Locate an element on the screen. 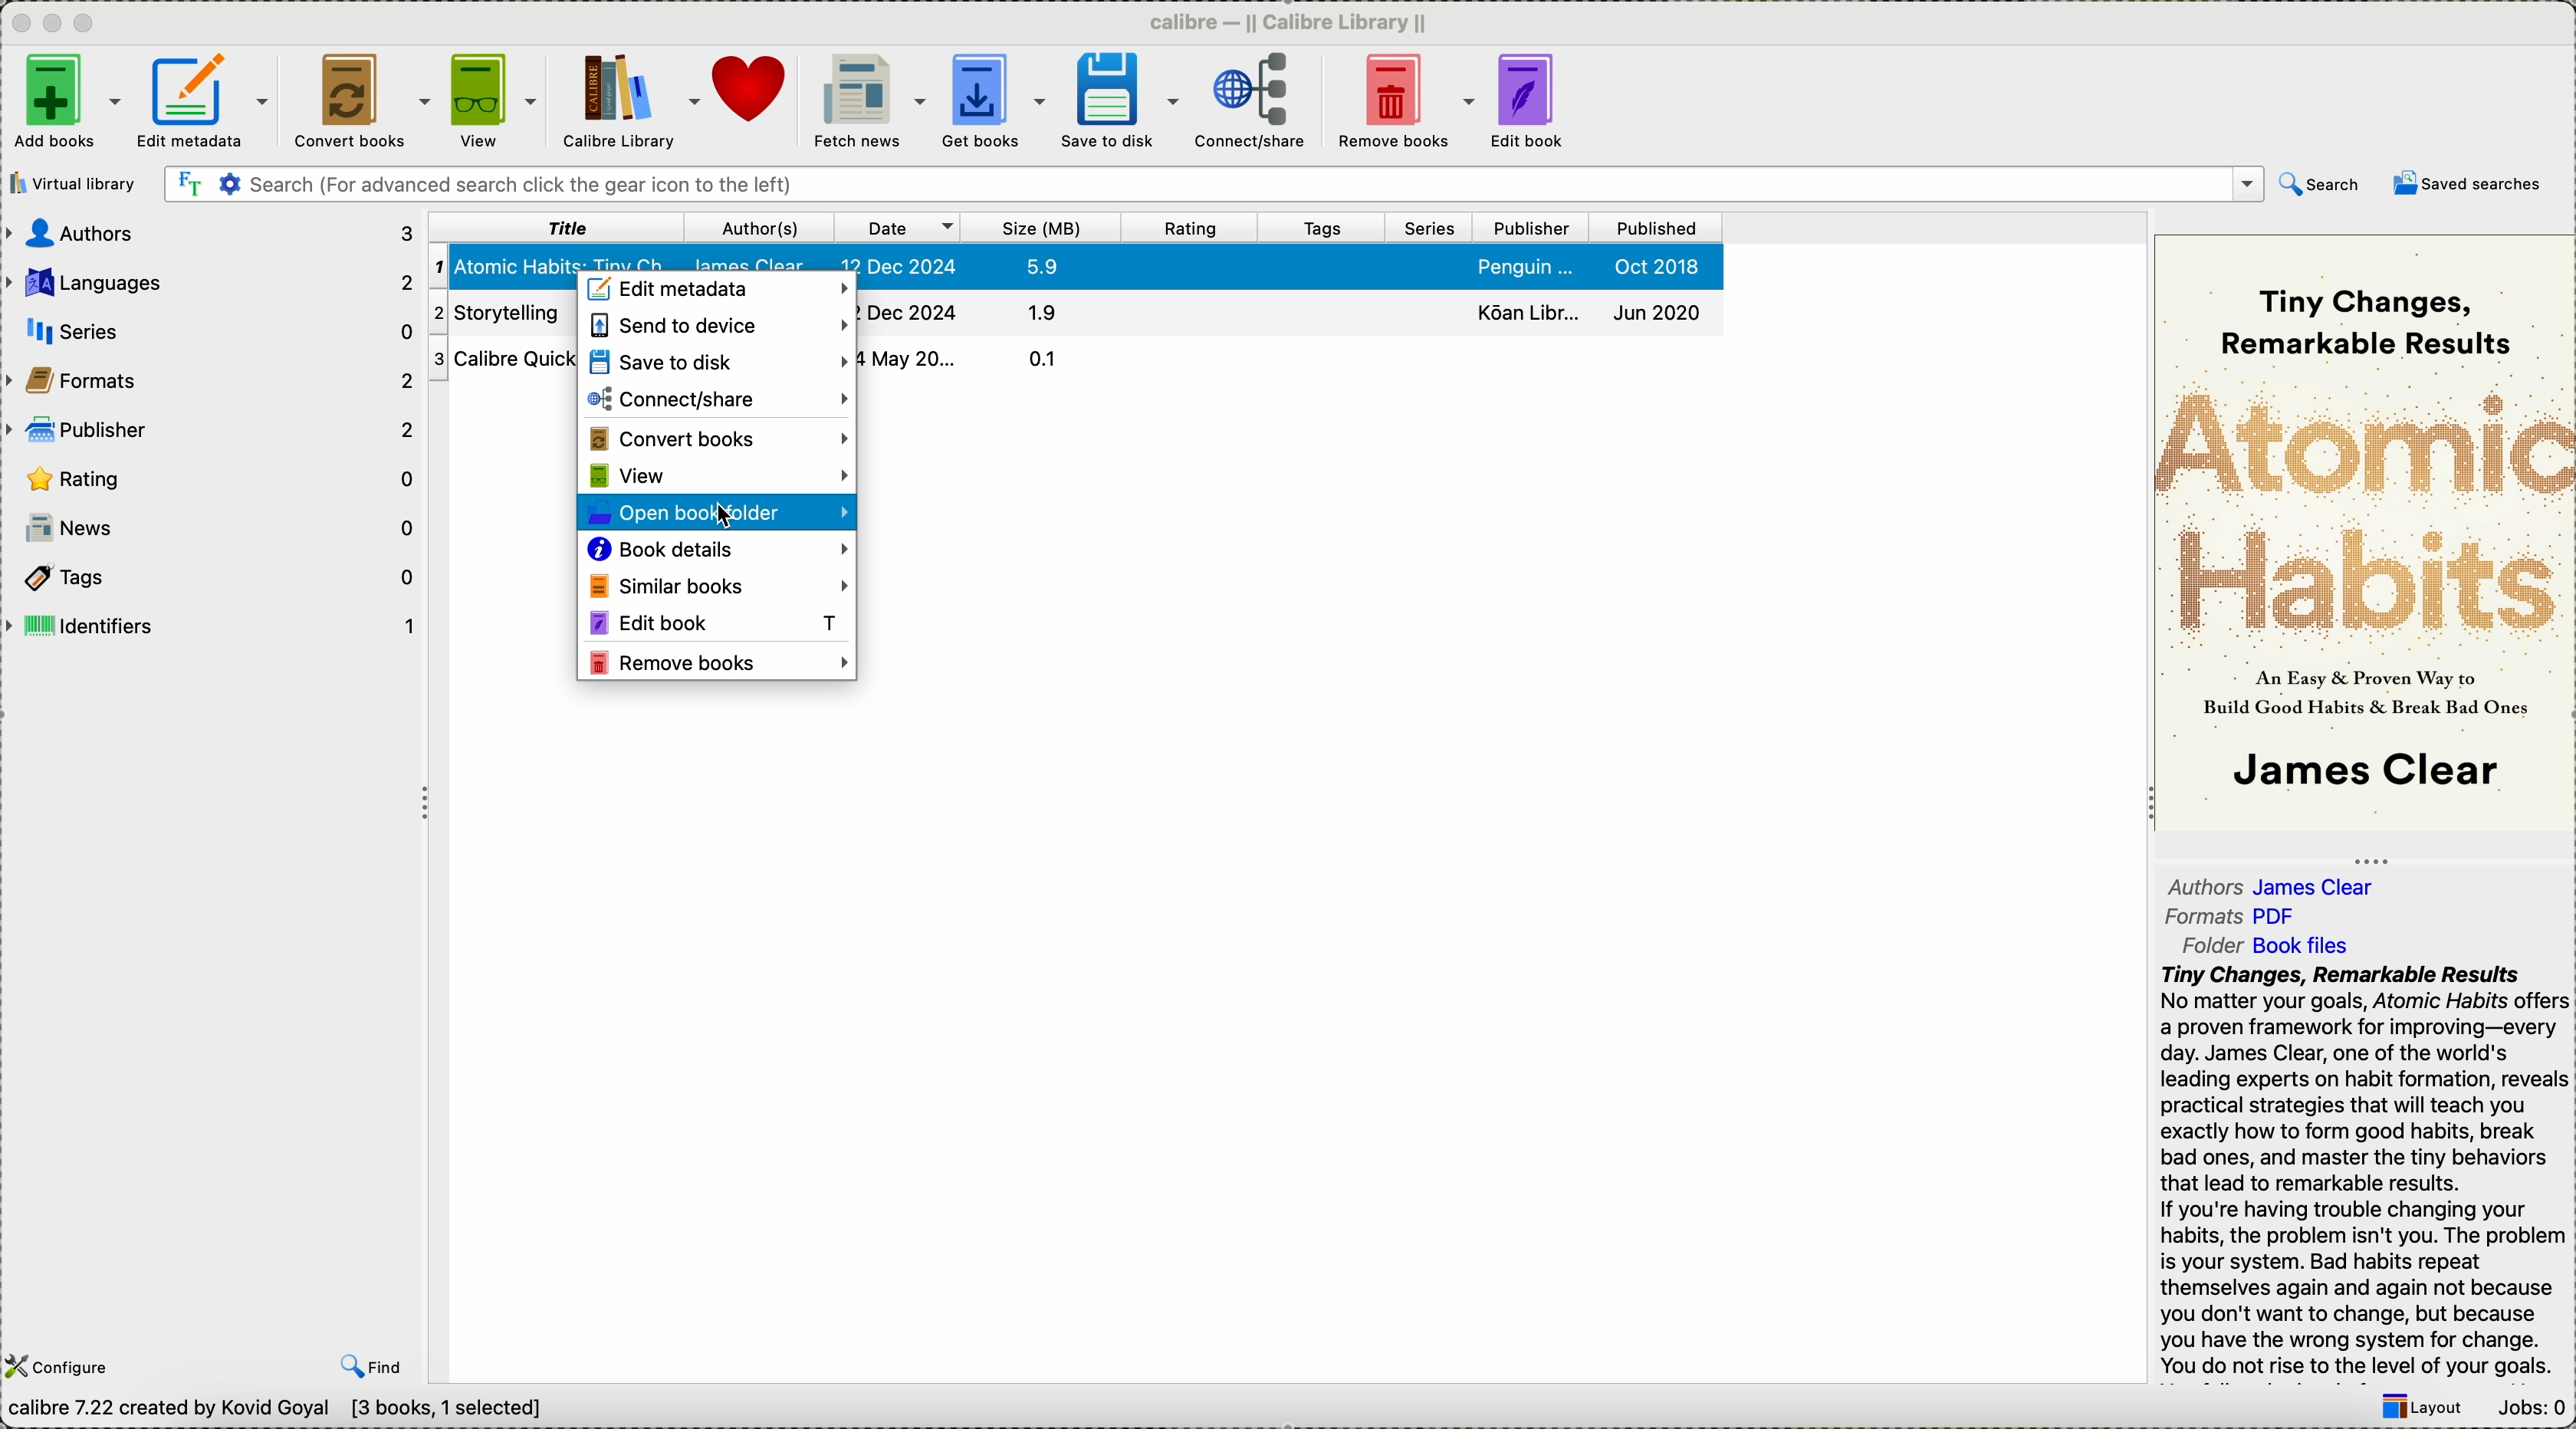 The image size is (2576, 1429). remove books is located at coordinates (1405, 103).